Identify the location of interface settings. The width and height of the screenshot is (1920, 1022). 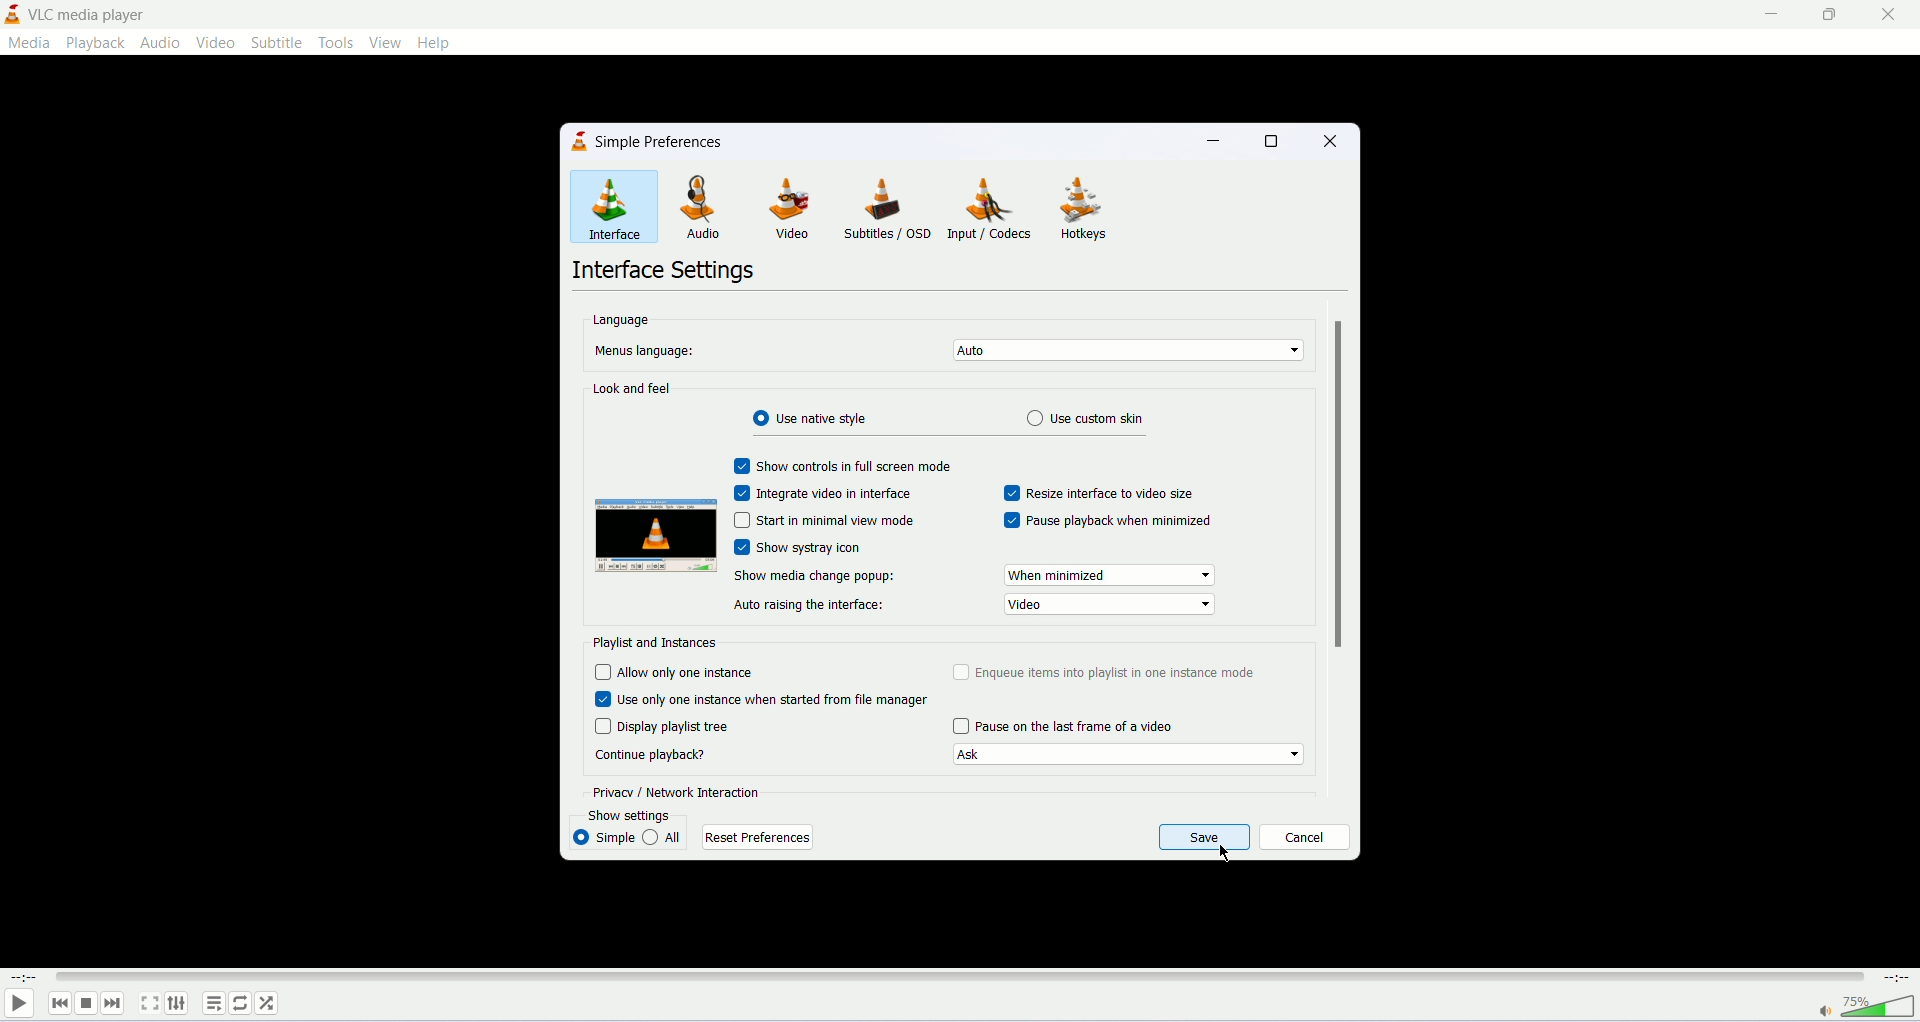
(662, 274).